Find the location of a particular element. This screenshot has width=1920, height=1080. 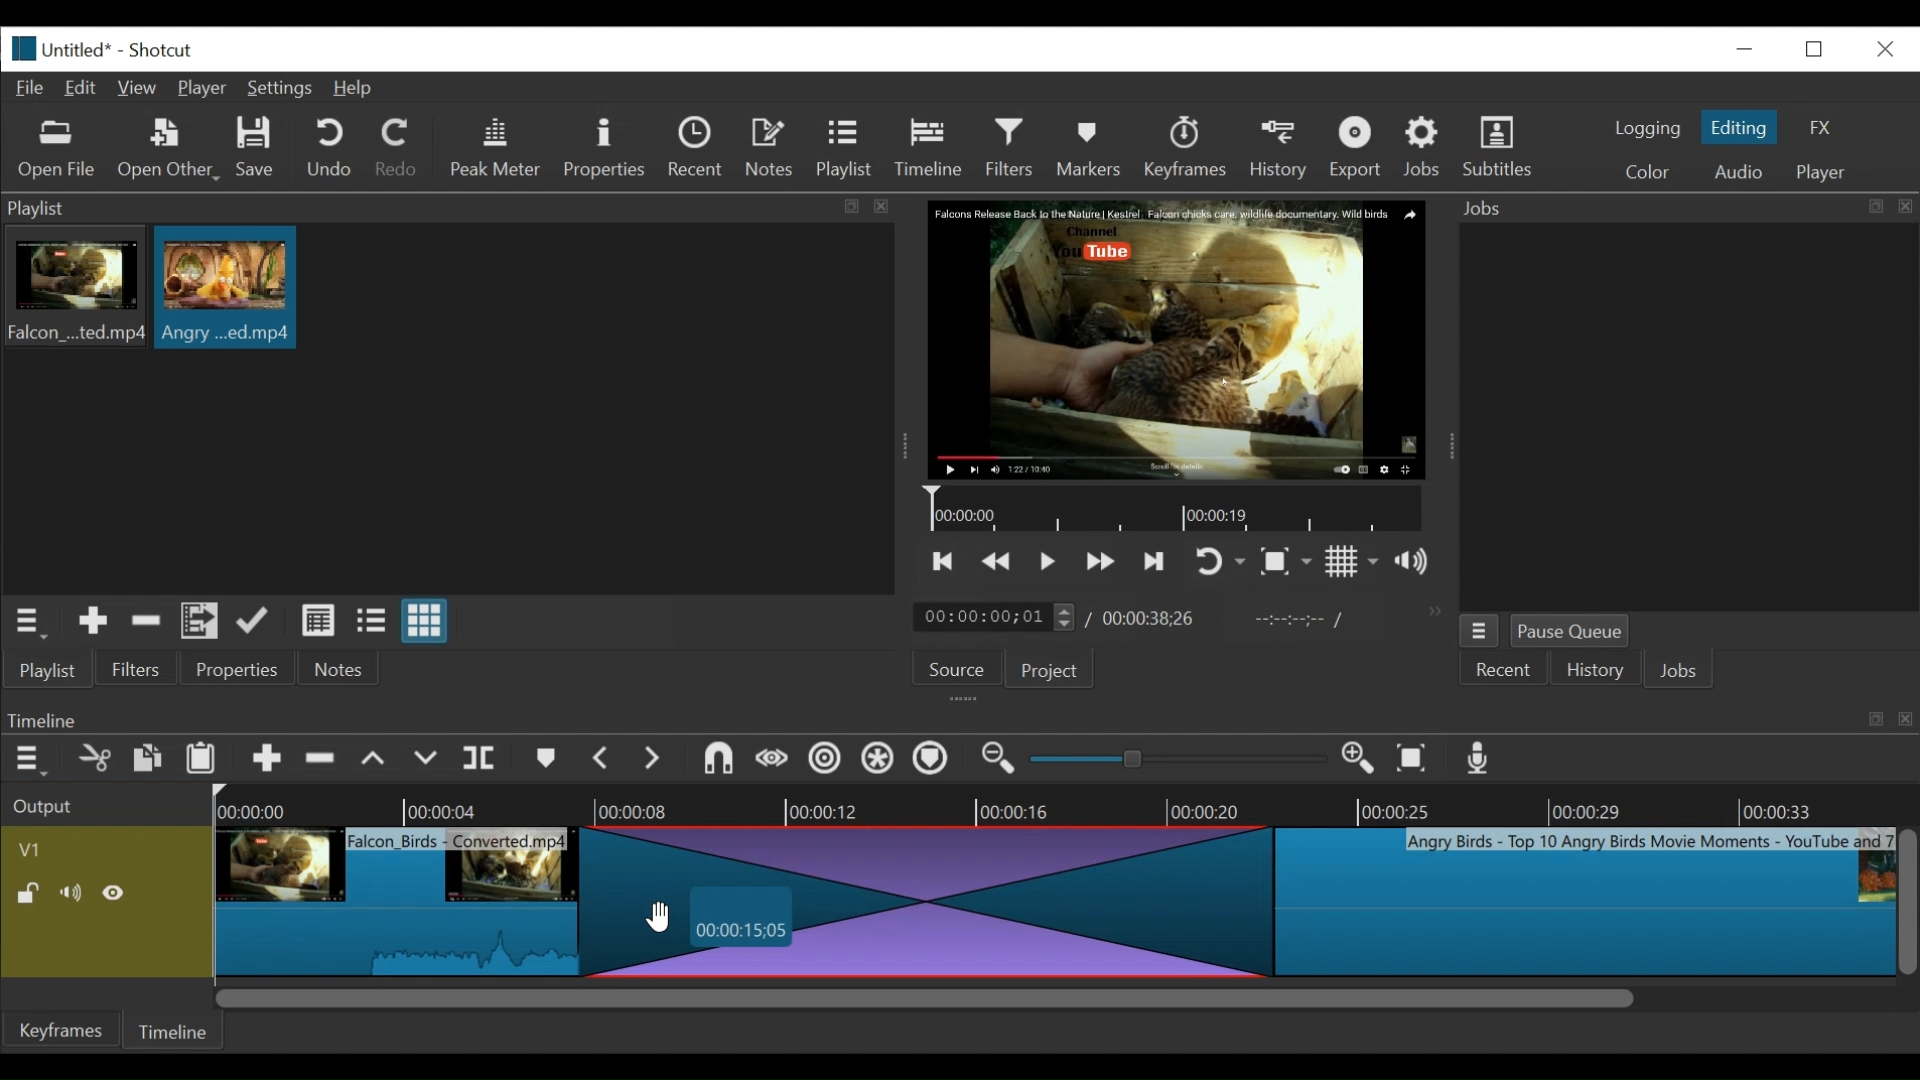

snap is located at coordinates (721, 761).